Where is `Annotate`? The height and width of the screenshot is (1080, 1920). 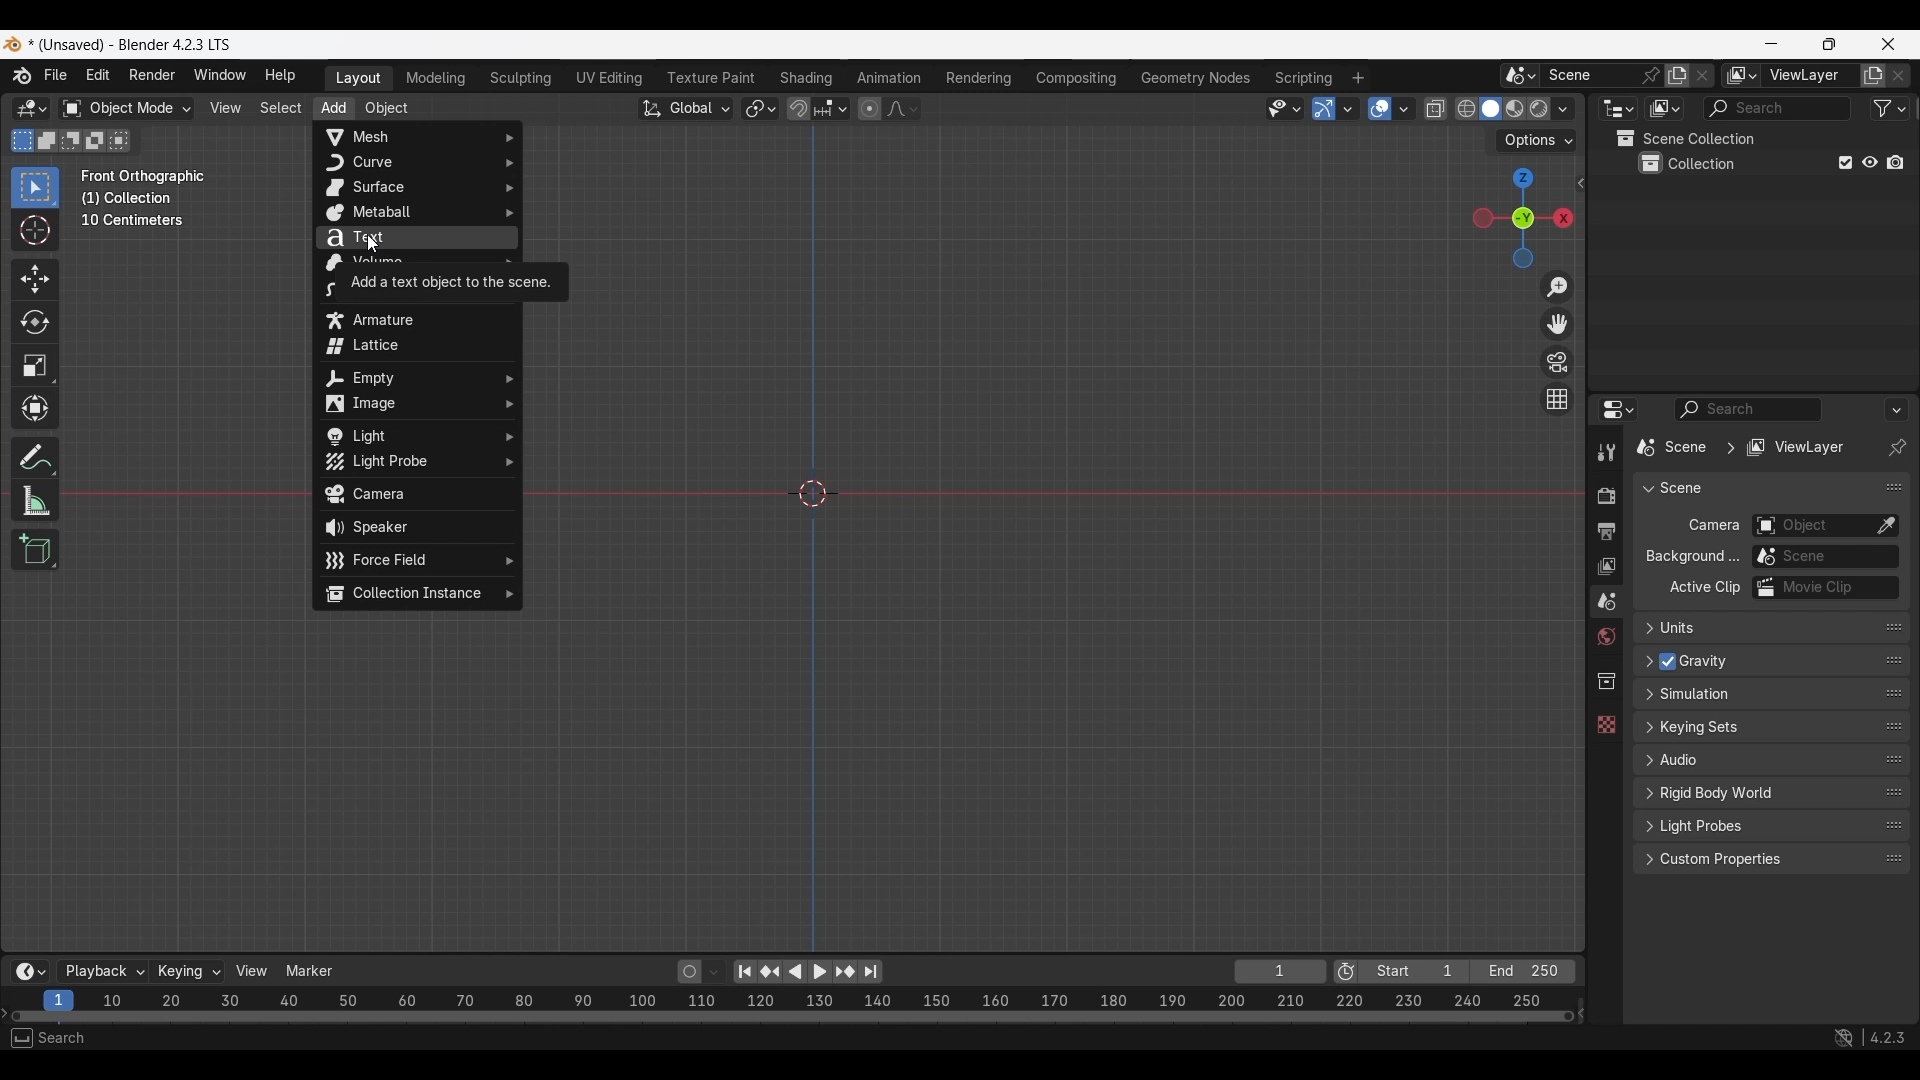 Annotate is located at coordinates (35, 458).